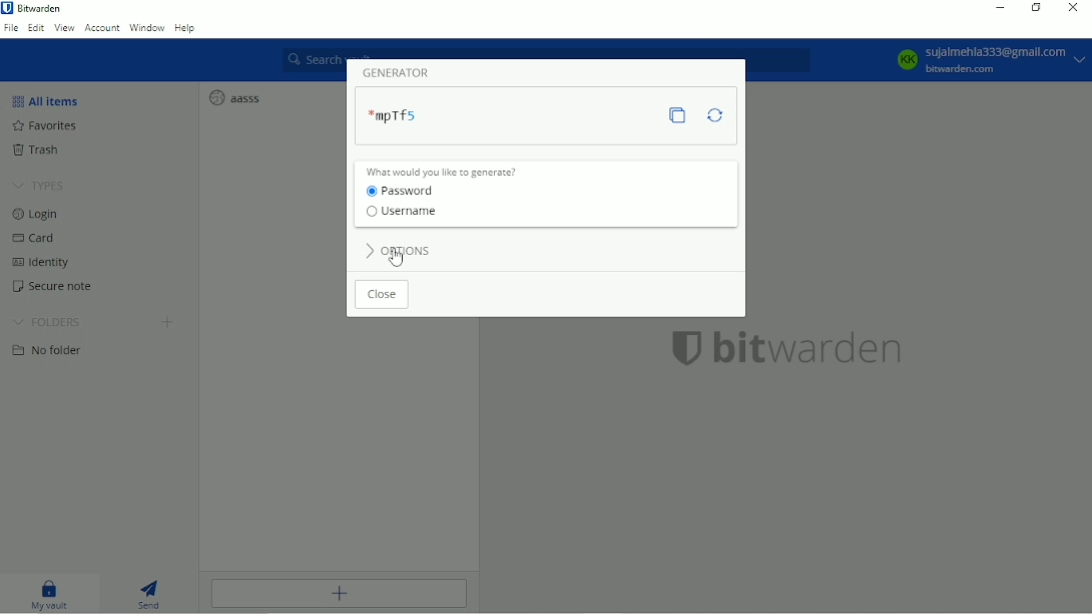 The height and width of the screenshot is (614, 1092). Describe the element at coordinates (49, 100) in the screenshot. I see `All items` at that location.